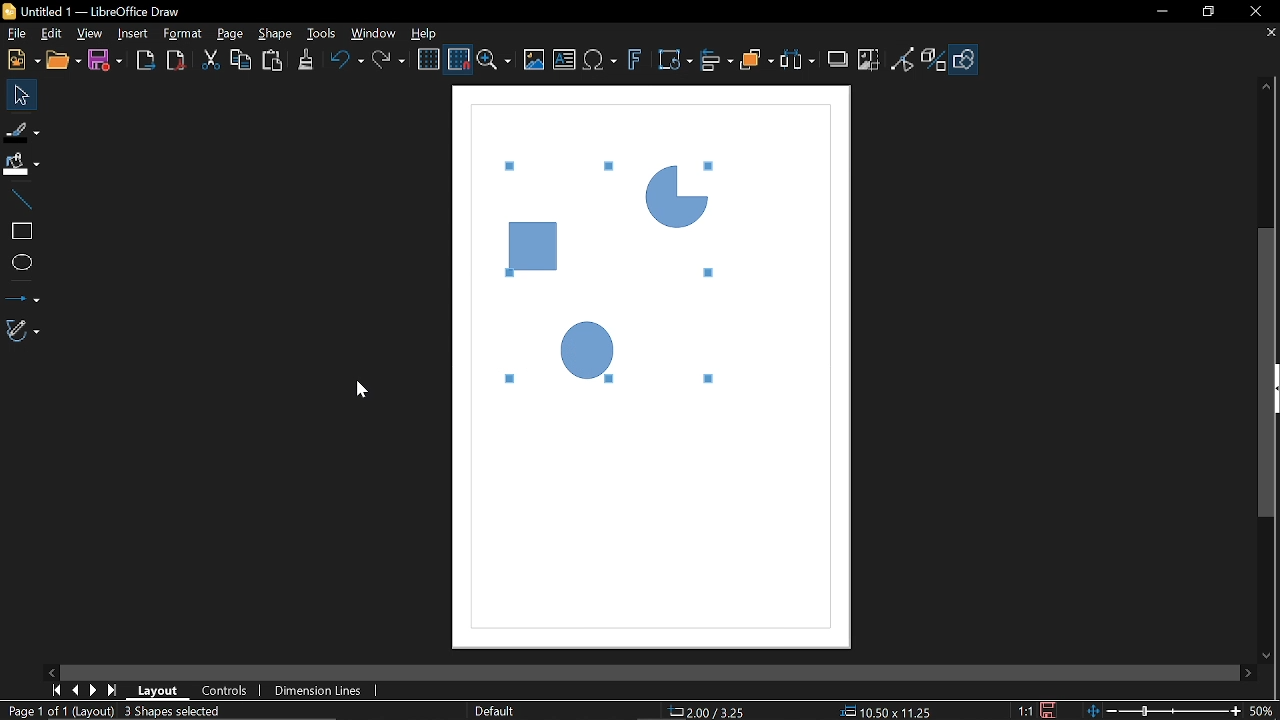  What do you see at coordinates (637, 60) in the screenshot?
I see `Insert fontwork text` at bounding box center [637, 60].